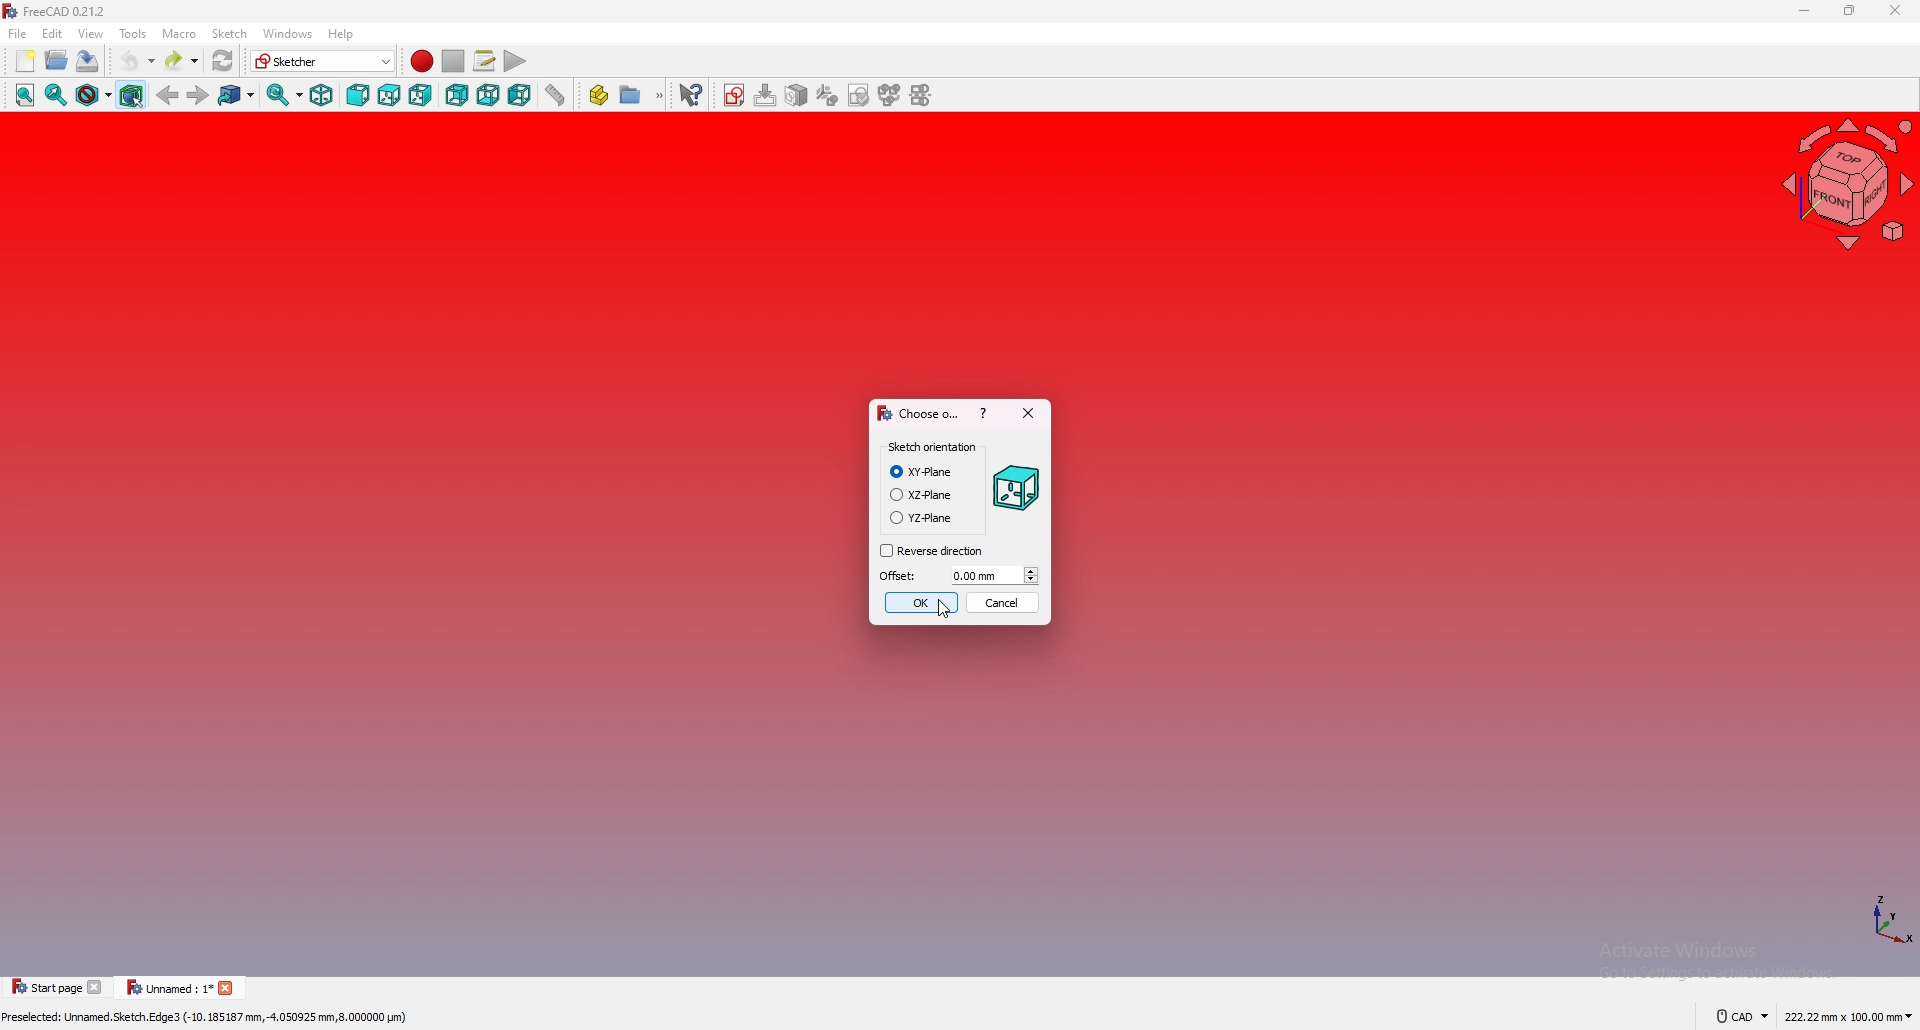 The width and height of the screenshot is (1920, 1030). I want to click on minimize, so click(1806, 11).